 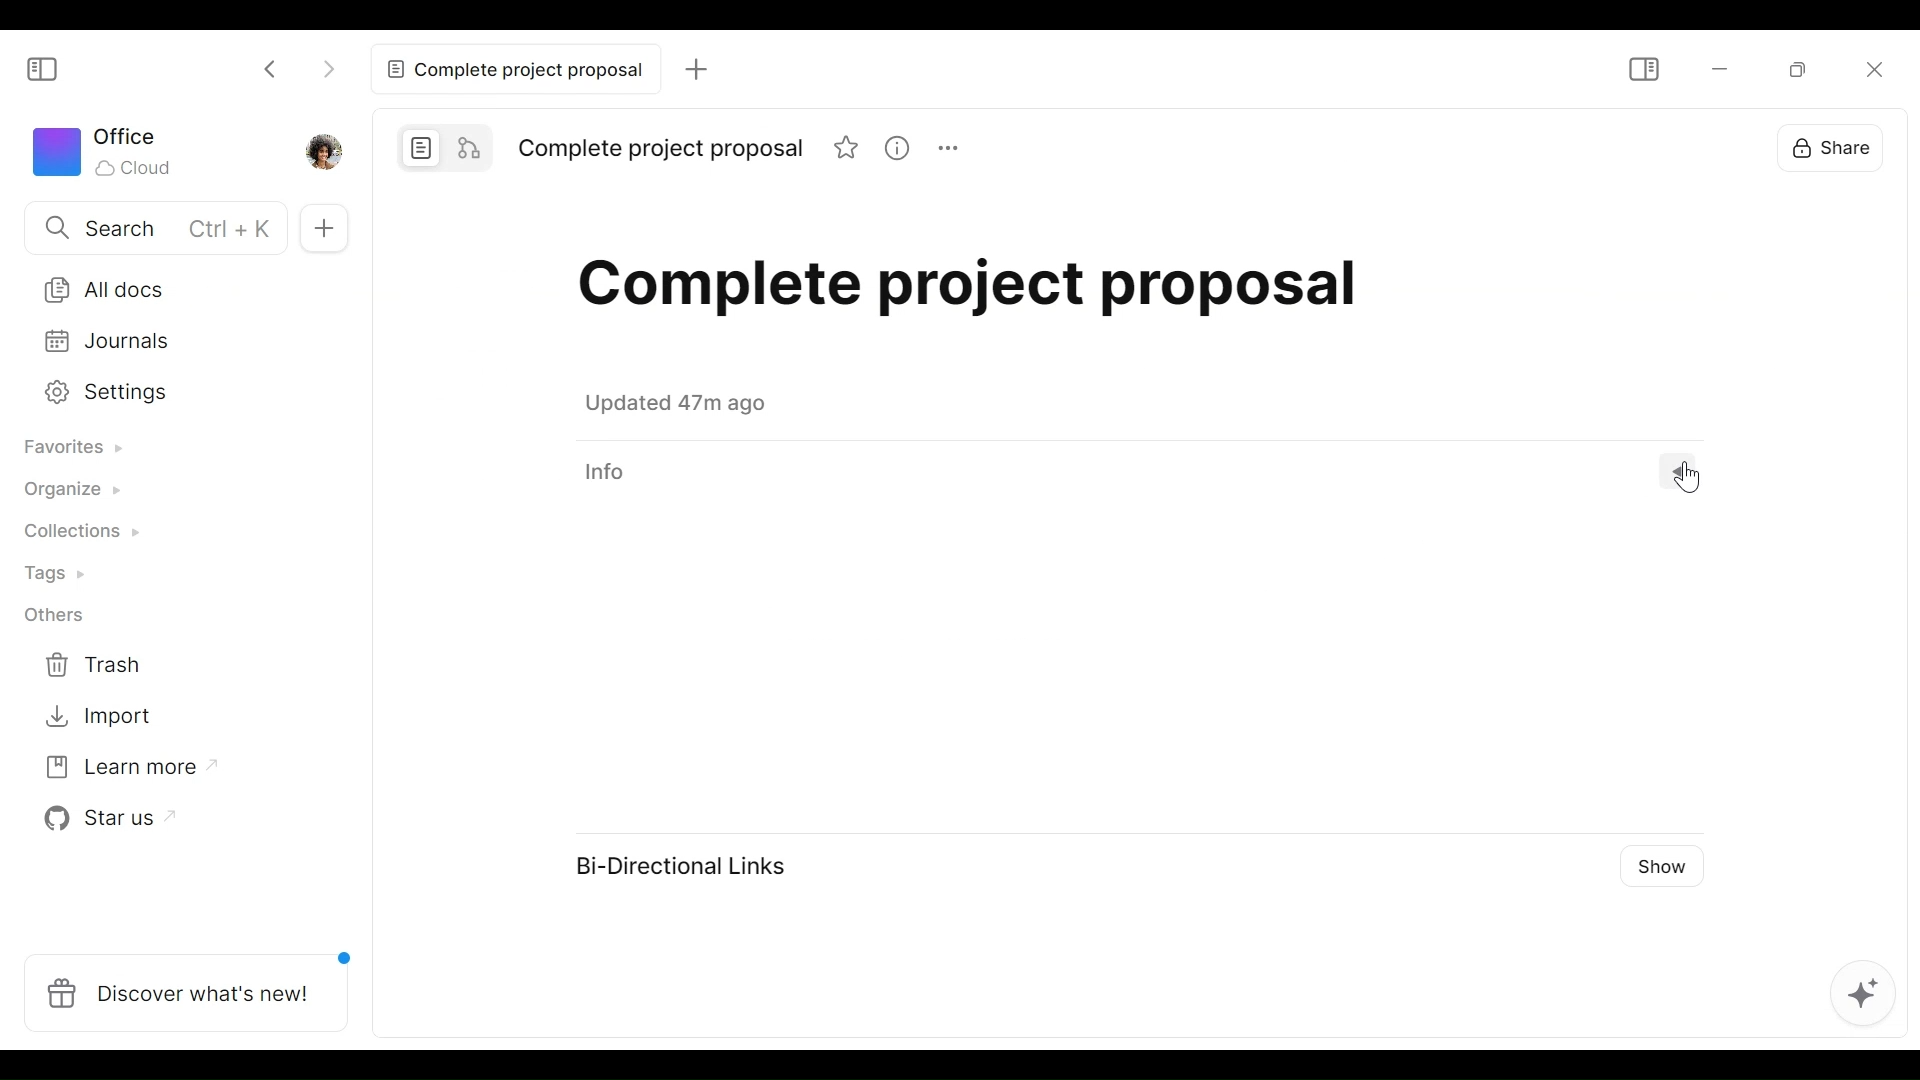 I want to click on Learn more, so click(x=122, y=772).